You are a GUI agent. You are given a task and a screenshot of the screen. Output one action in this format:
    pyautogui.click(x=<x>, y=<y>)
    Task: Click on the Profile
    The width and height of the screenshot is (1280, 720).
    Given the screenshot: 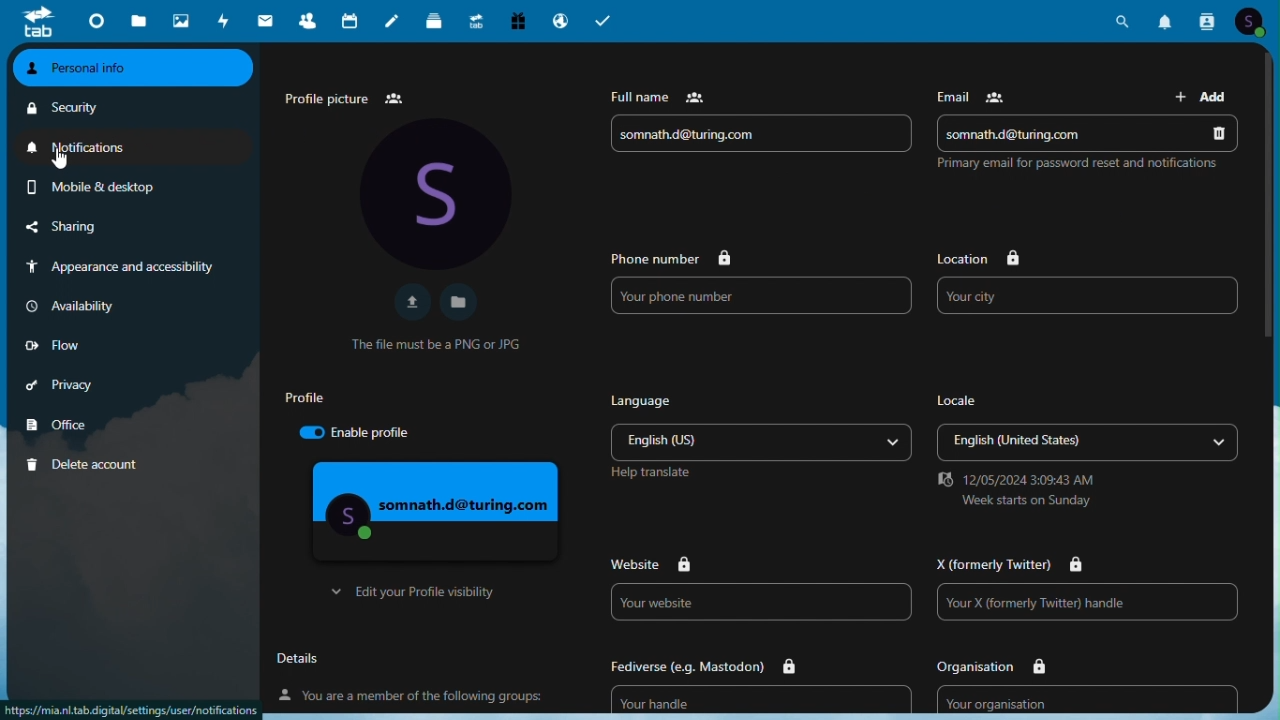 What is the action you would take?
    pyautogui.click(x=318, y=398)
    